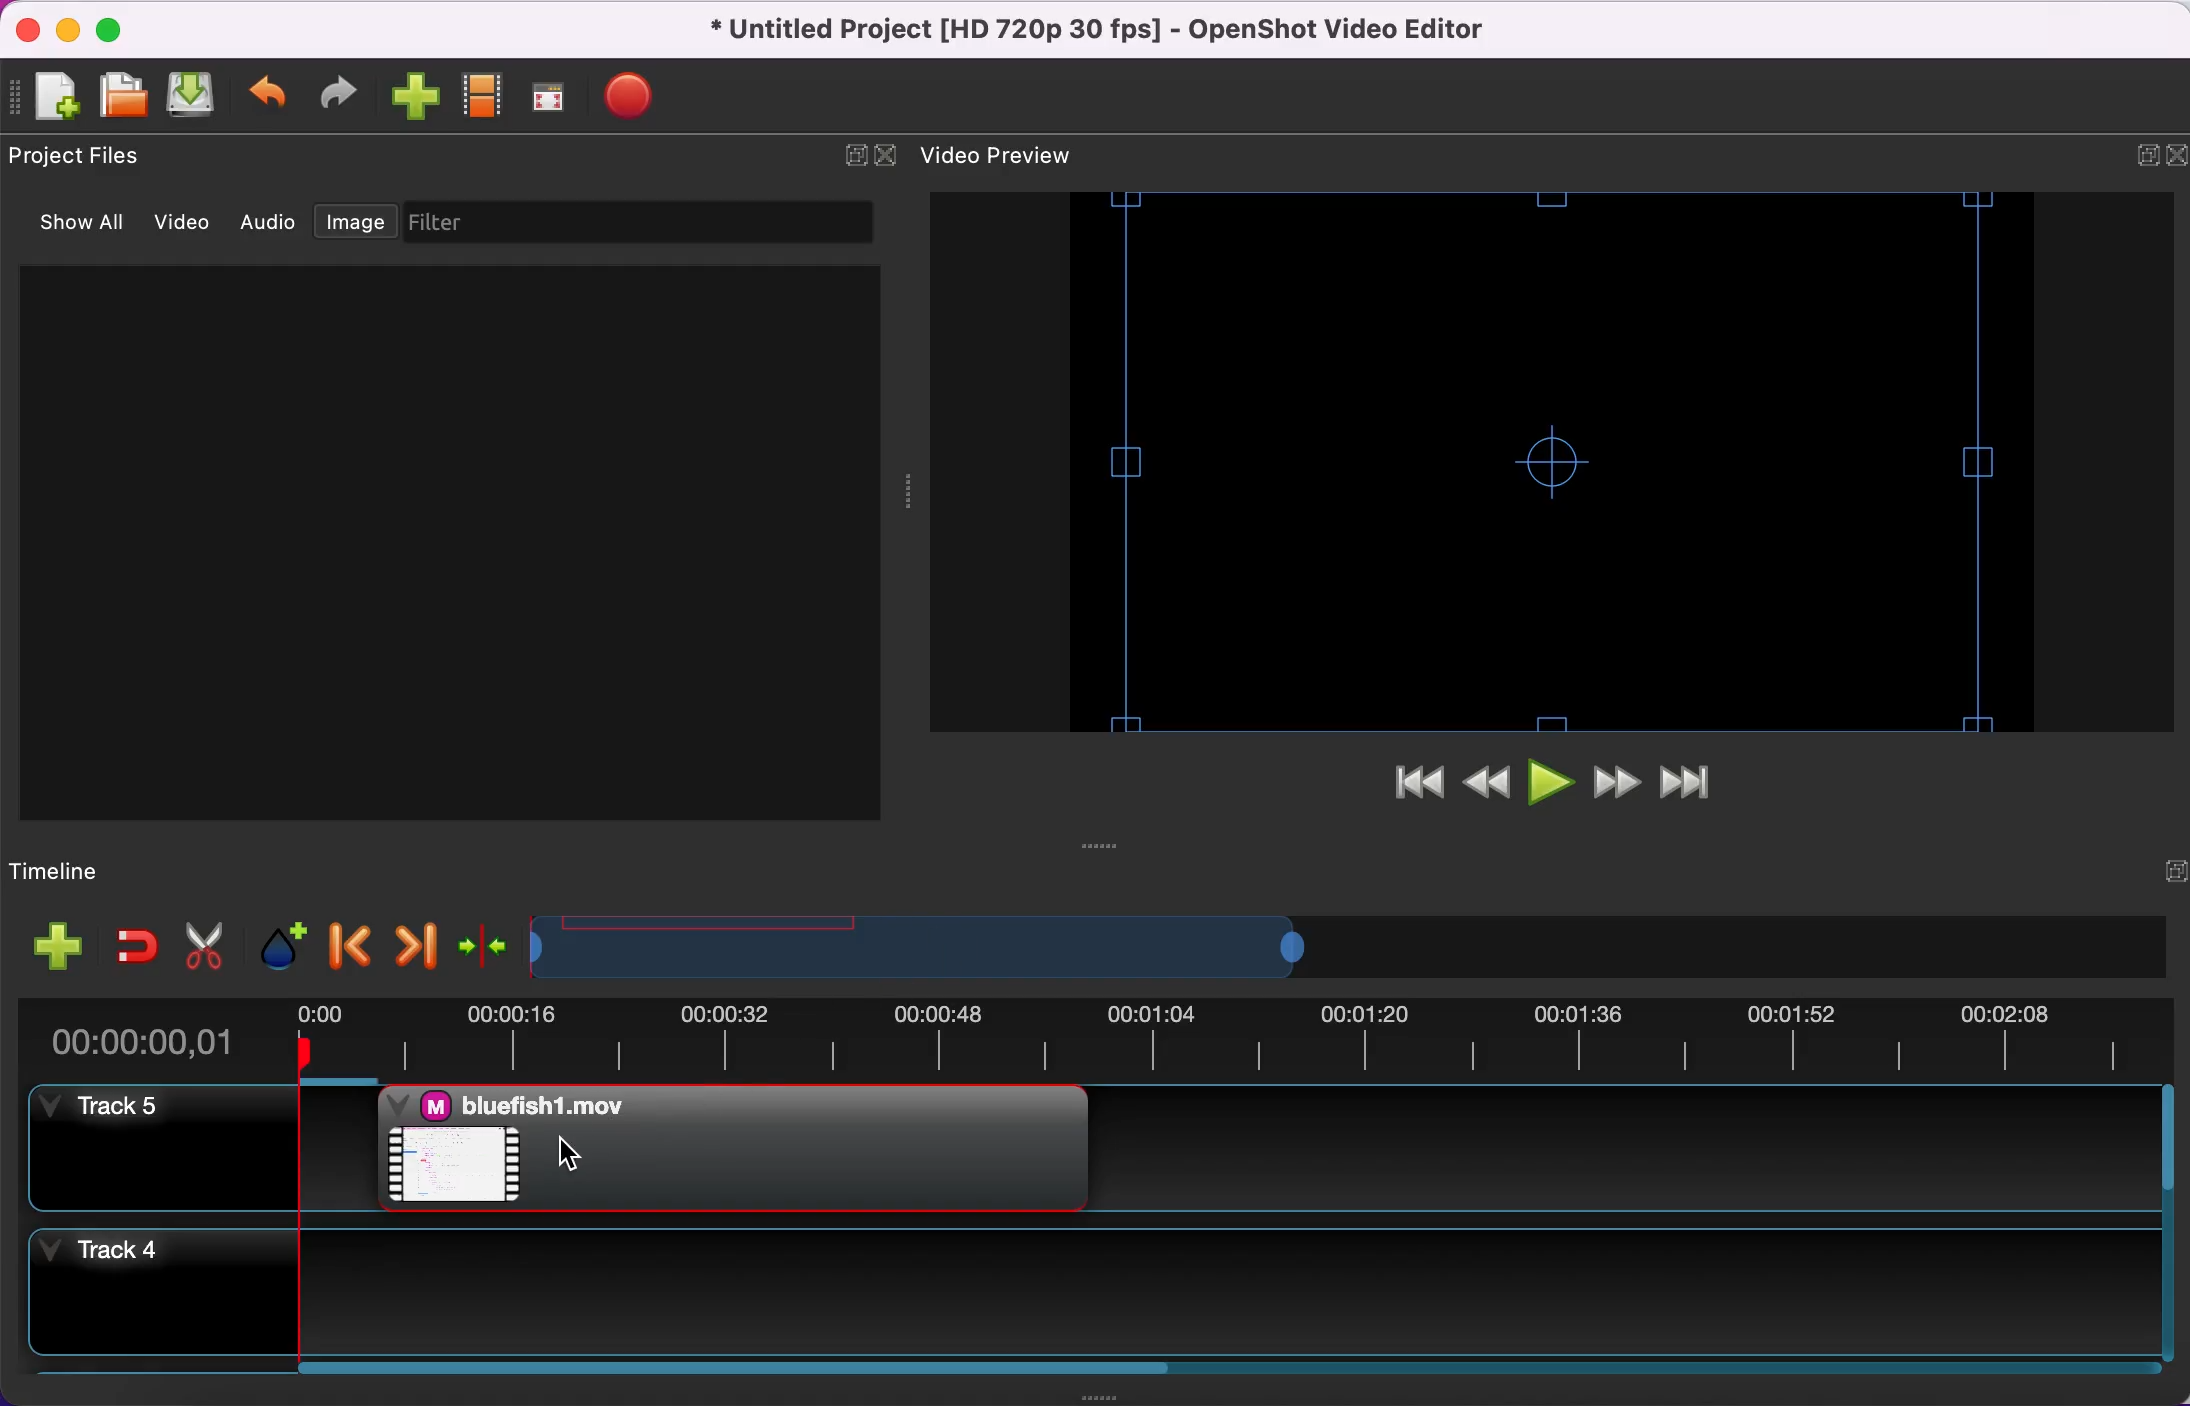 This screenshot has height=1406, width=2190. I want to click on minimize, so click(70, 28).